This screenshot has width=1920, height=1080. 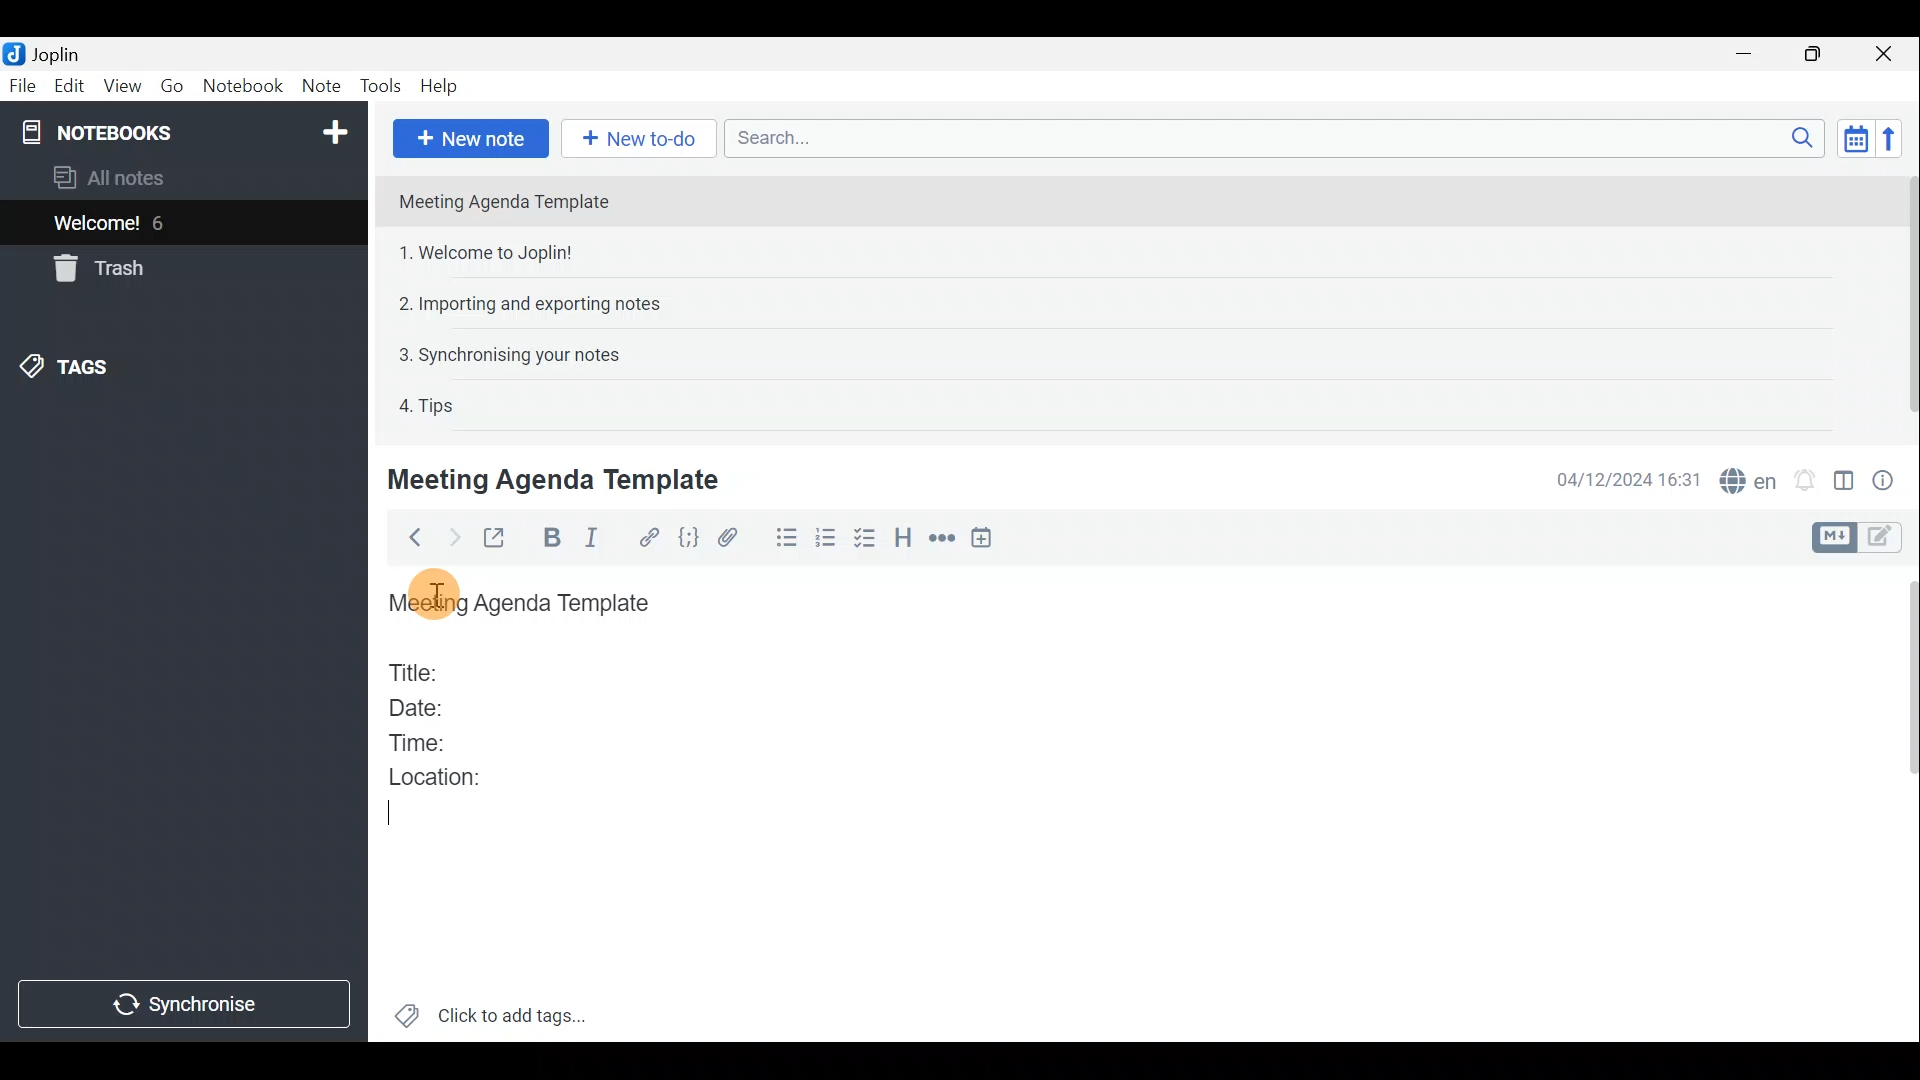 What do you see at coordinates (98, 225) in the screenshot?
I see `Welcome!` at bounding box center [98, 225].